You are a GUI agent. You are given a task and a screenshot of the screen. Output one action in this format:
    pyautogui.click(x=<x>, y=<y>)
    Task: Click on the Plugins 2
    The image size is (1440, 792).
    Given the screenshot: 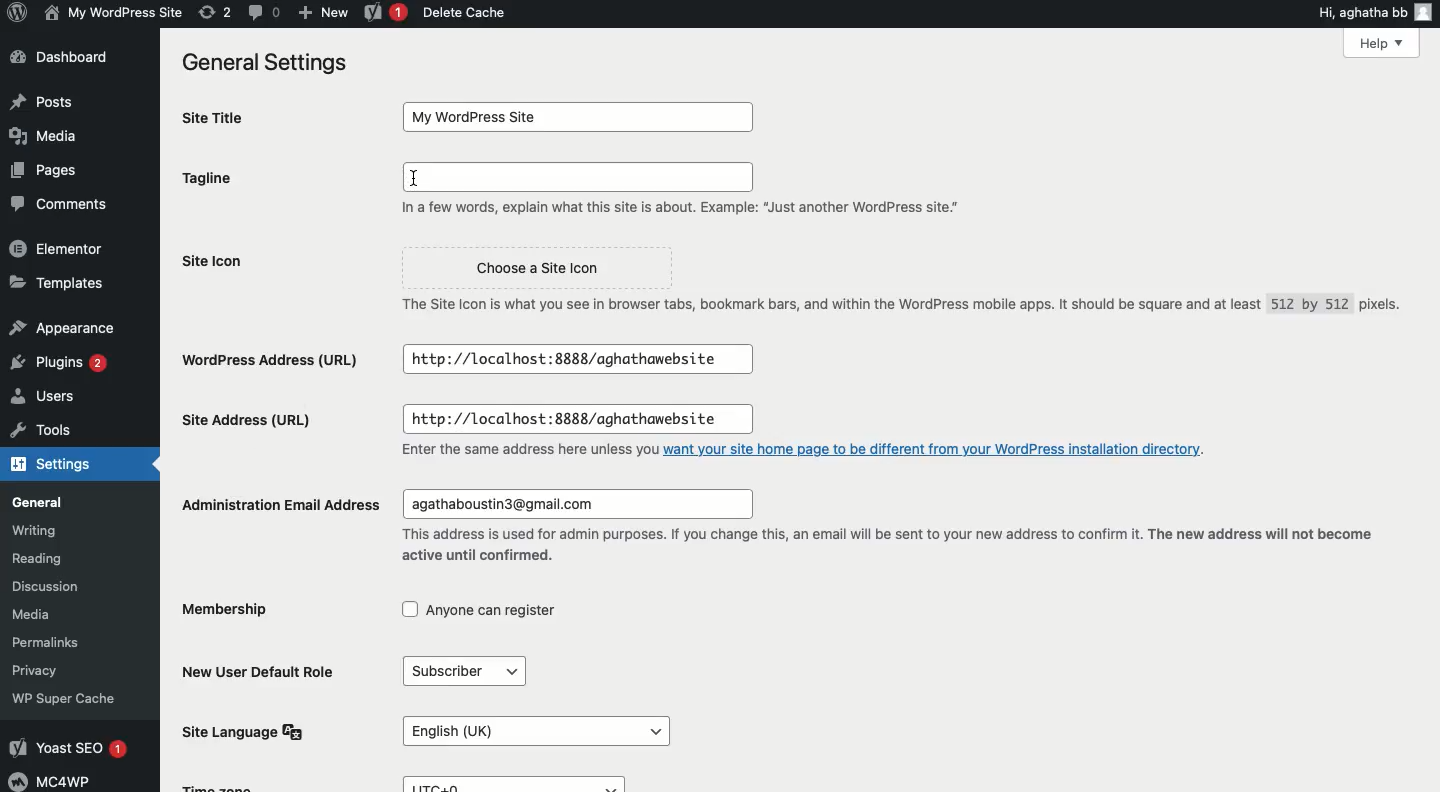 What is the action you would take?
    pyautogui.click(x=58, y=363)
    